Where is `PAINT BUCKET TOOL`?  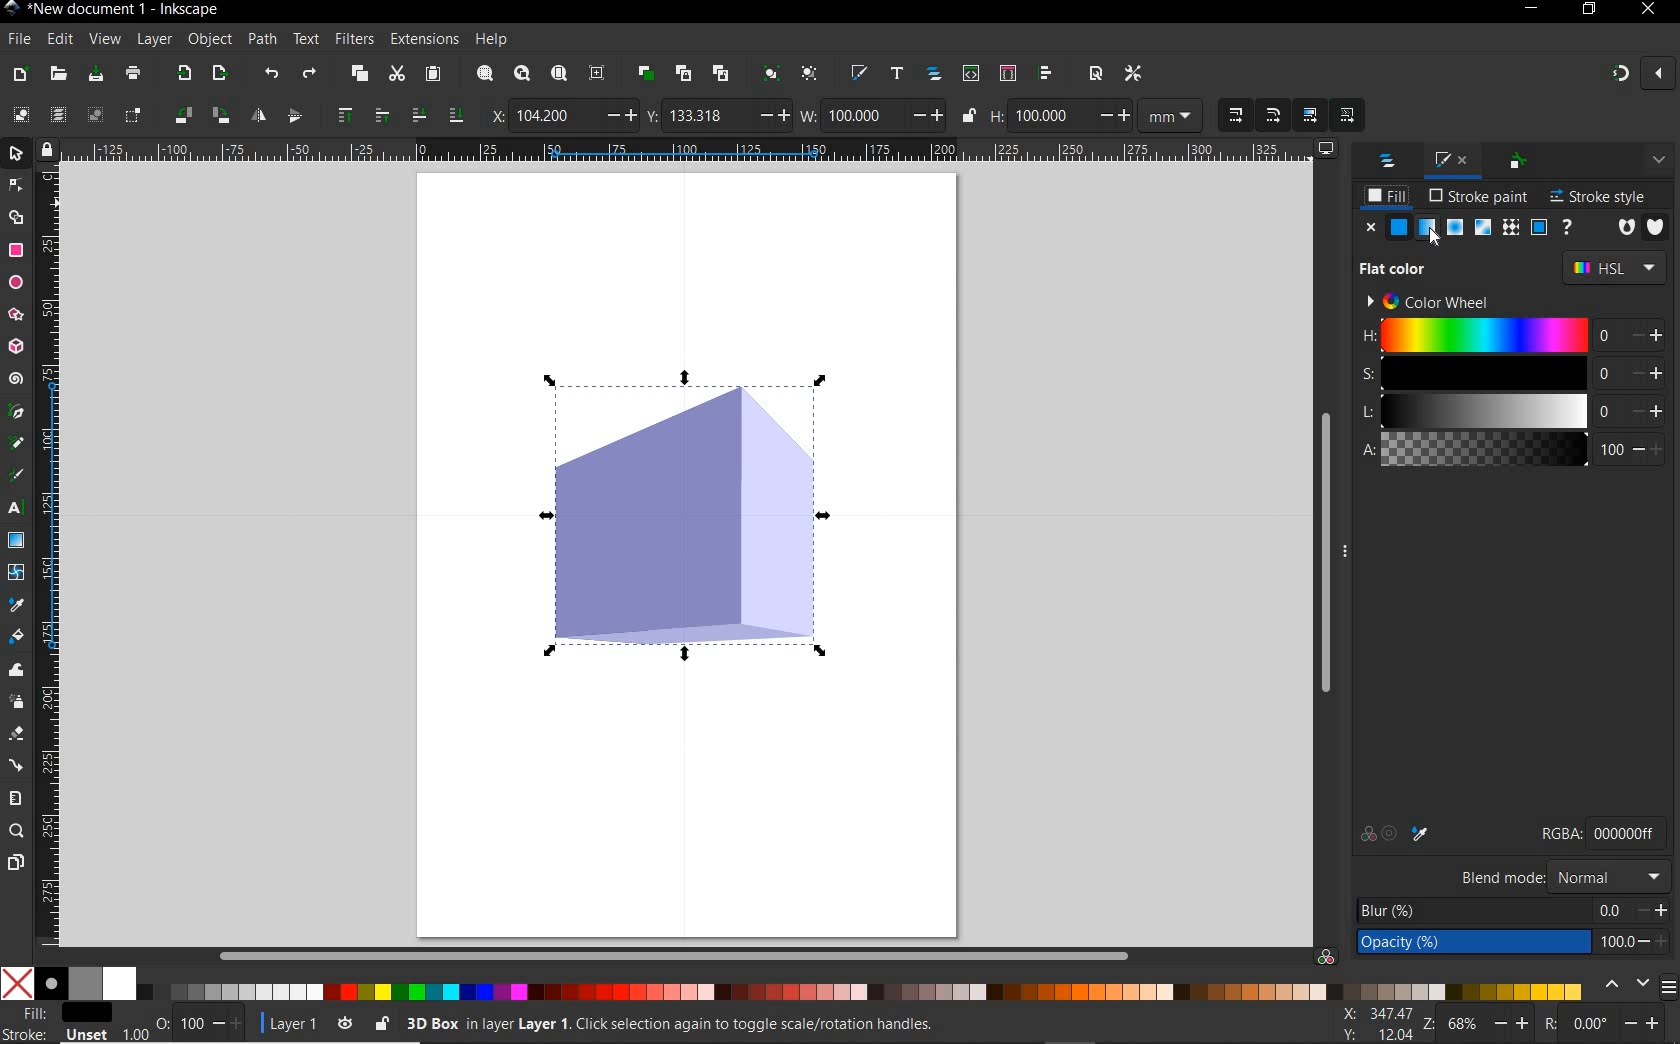
PAINT BUCKET TOOL is located at coordinates (15, 636).